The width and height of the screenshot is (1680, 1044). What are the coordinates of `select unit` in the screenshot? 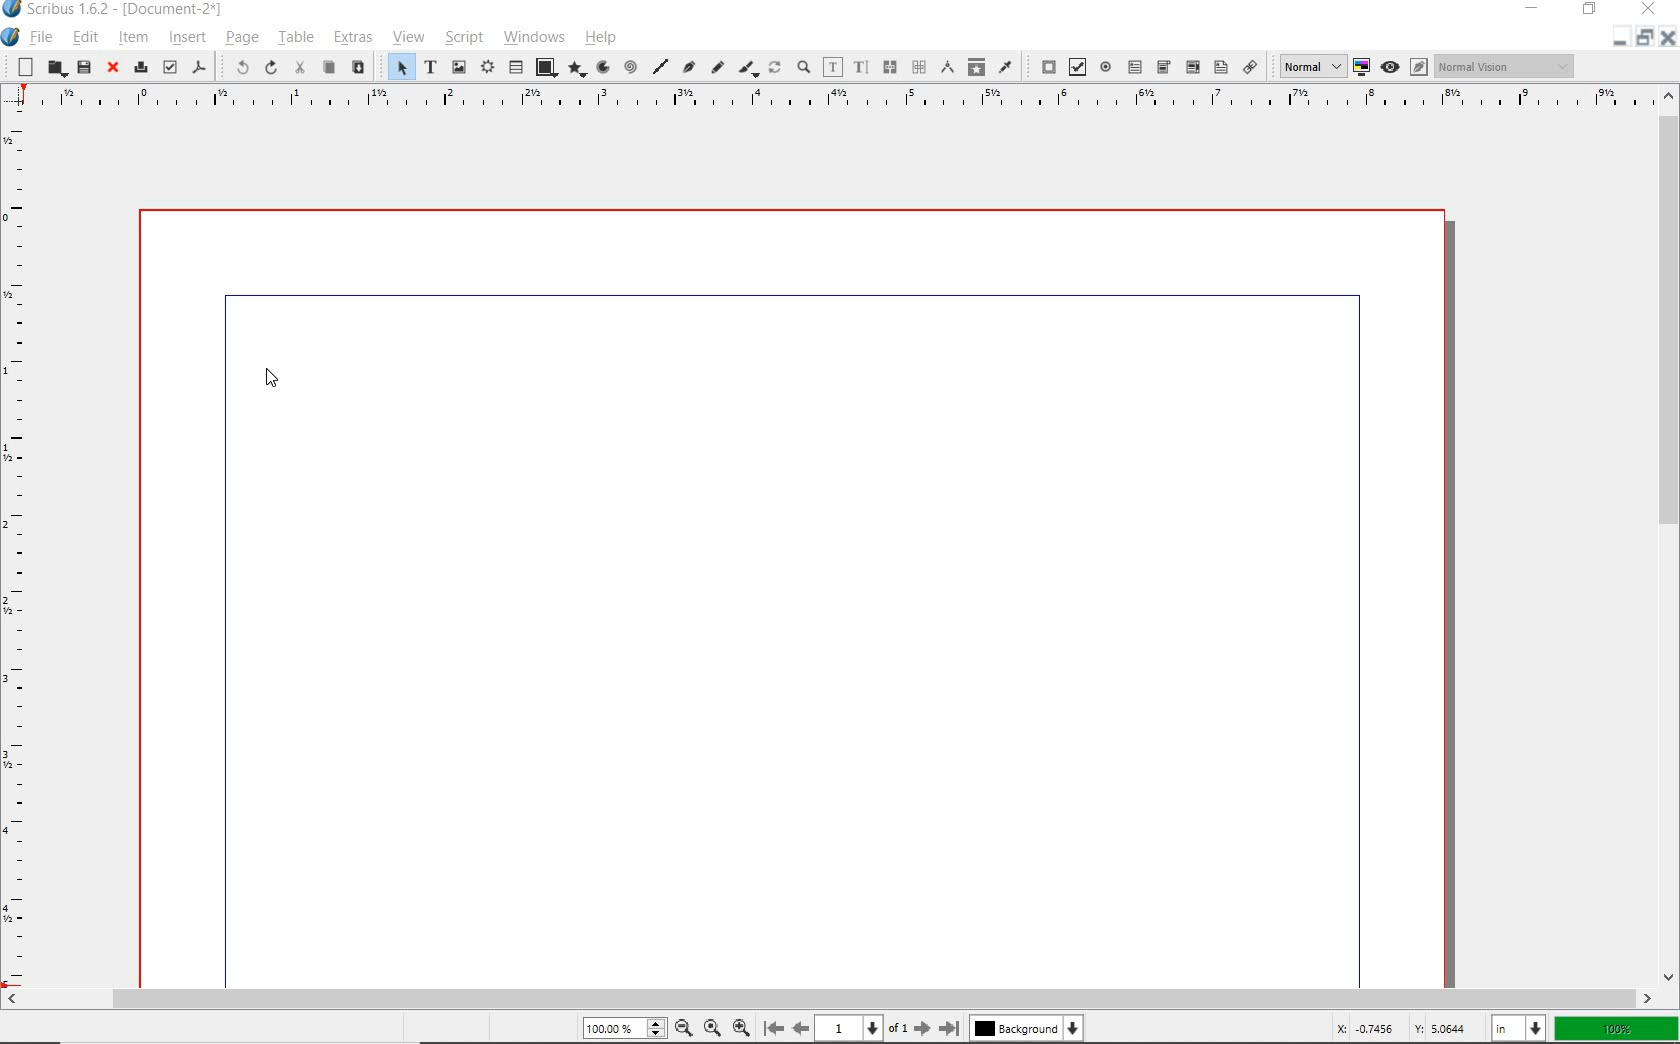 It's located at (1517, 1030).